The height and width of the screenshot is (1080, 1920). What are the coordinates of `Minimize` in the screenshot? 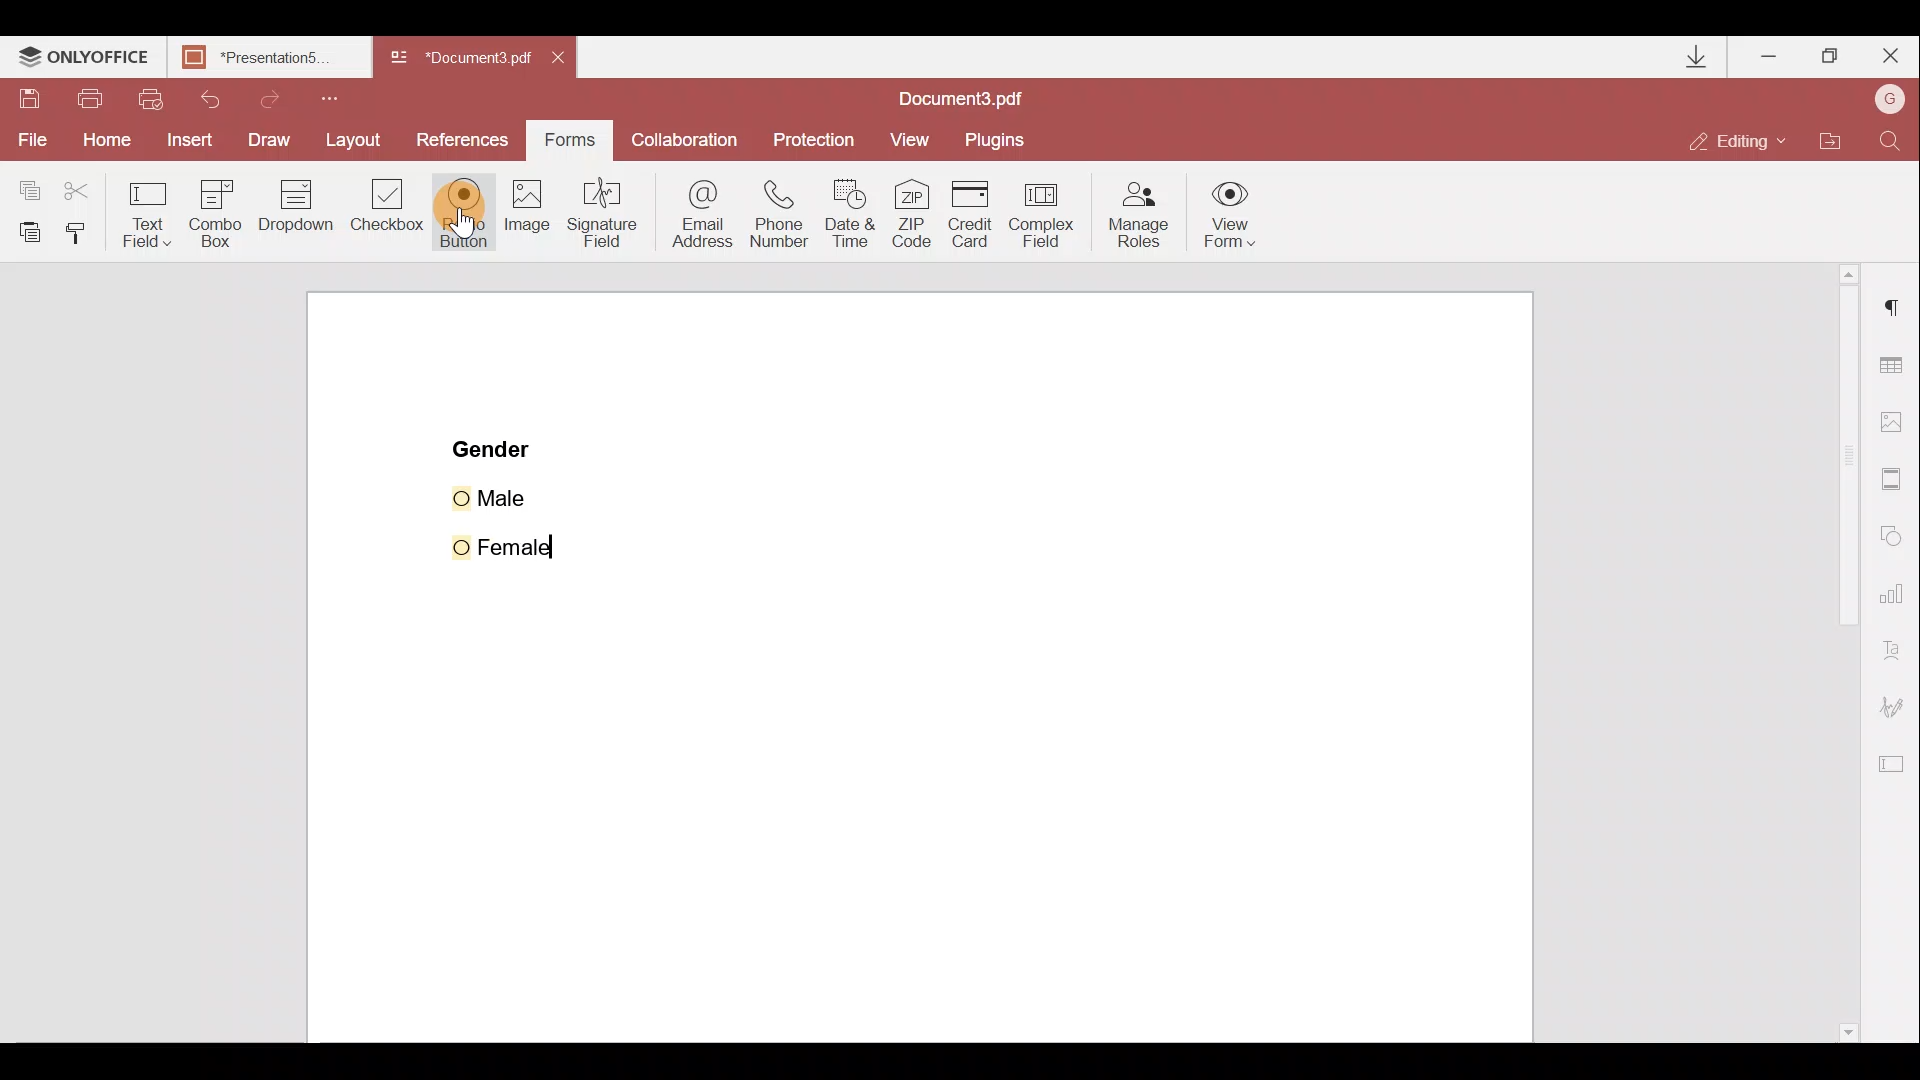 It's located at (1768, 55).